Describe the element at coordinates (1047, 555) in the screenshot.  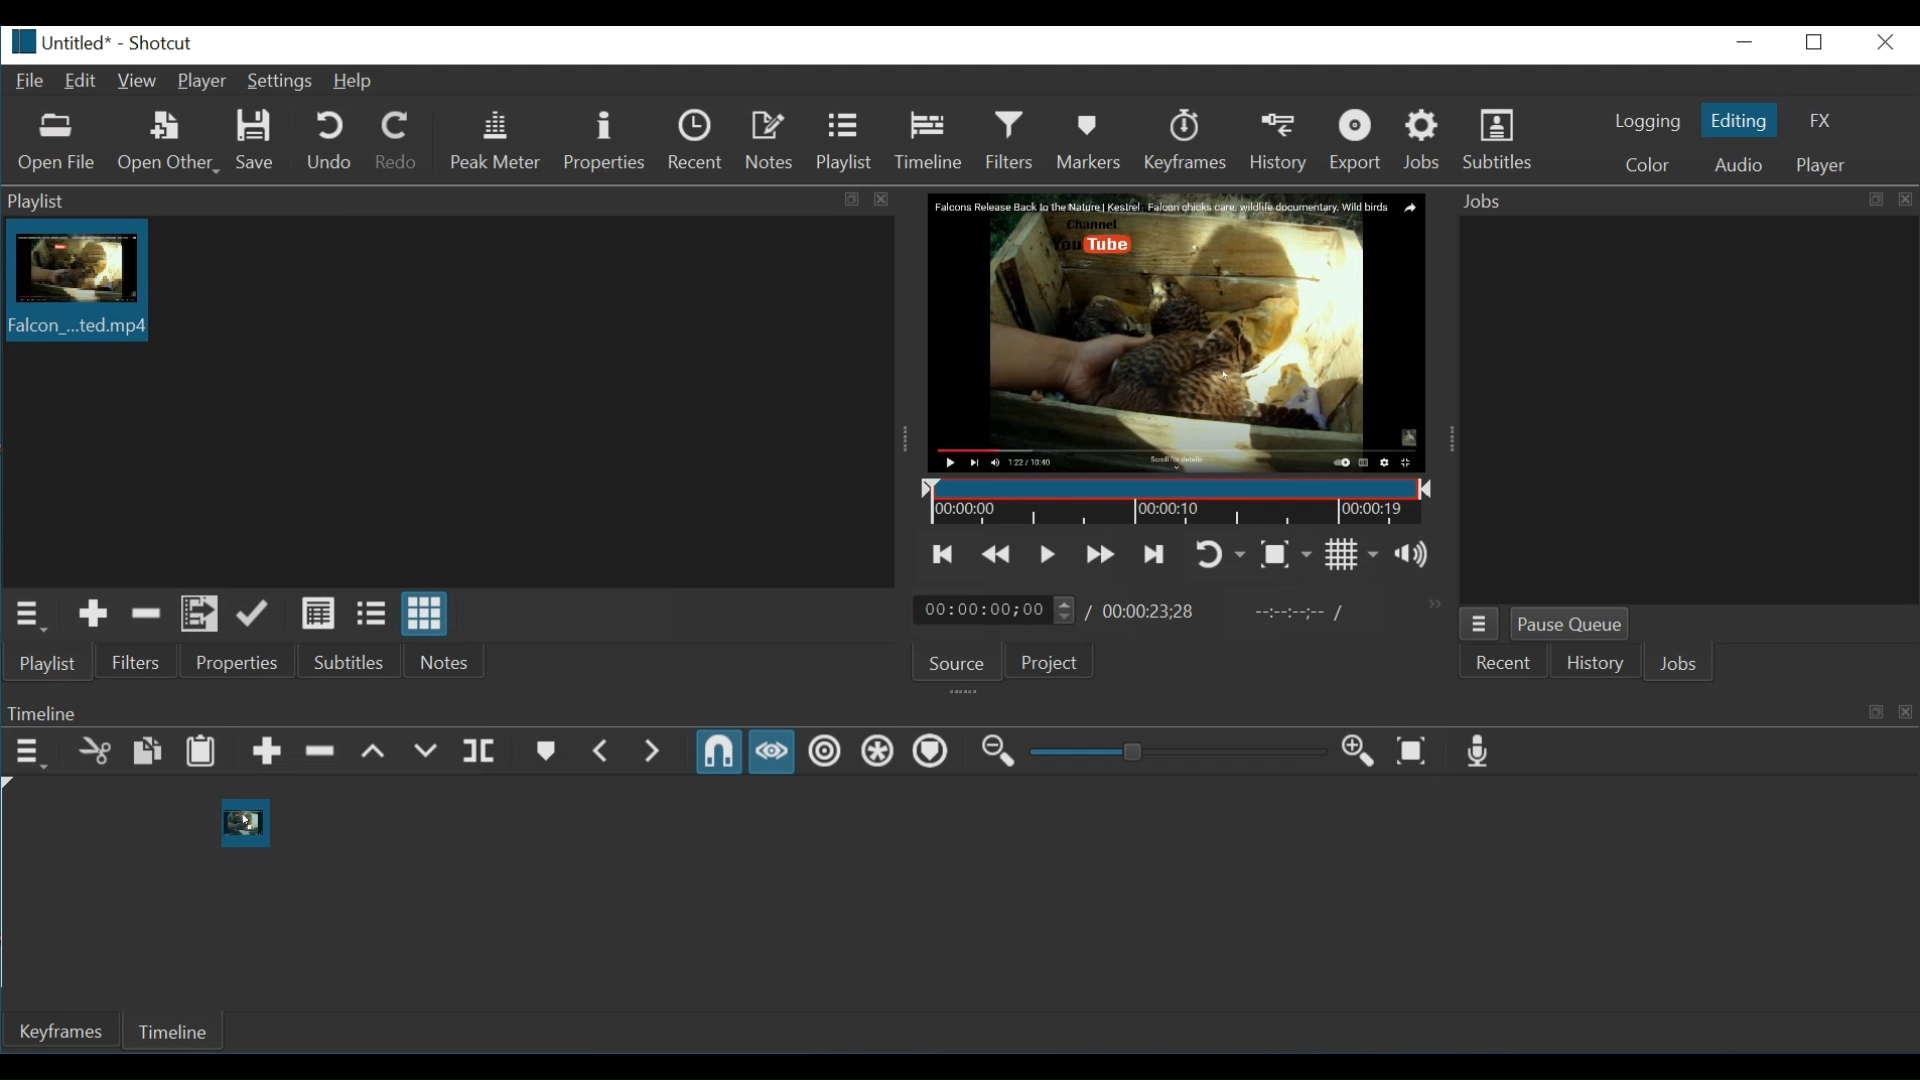
I see `Toggle play or pause` at that location.